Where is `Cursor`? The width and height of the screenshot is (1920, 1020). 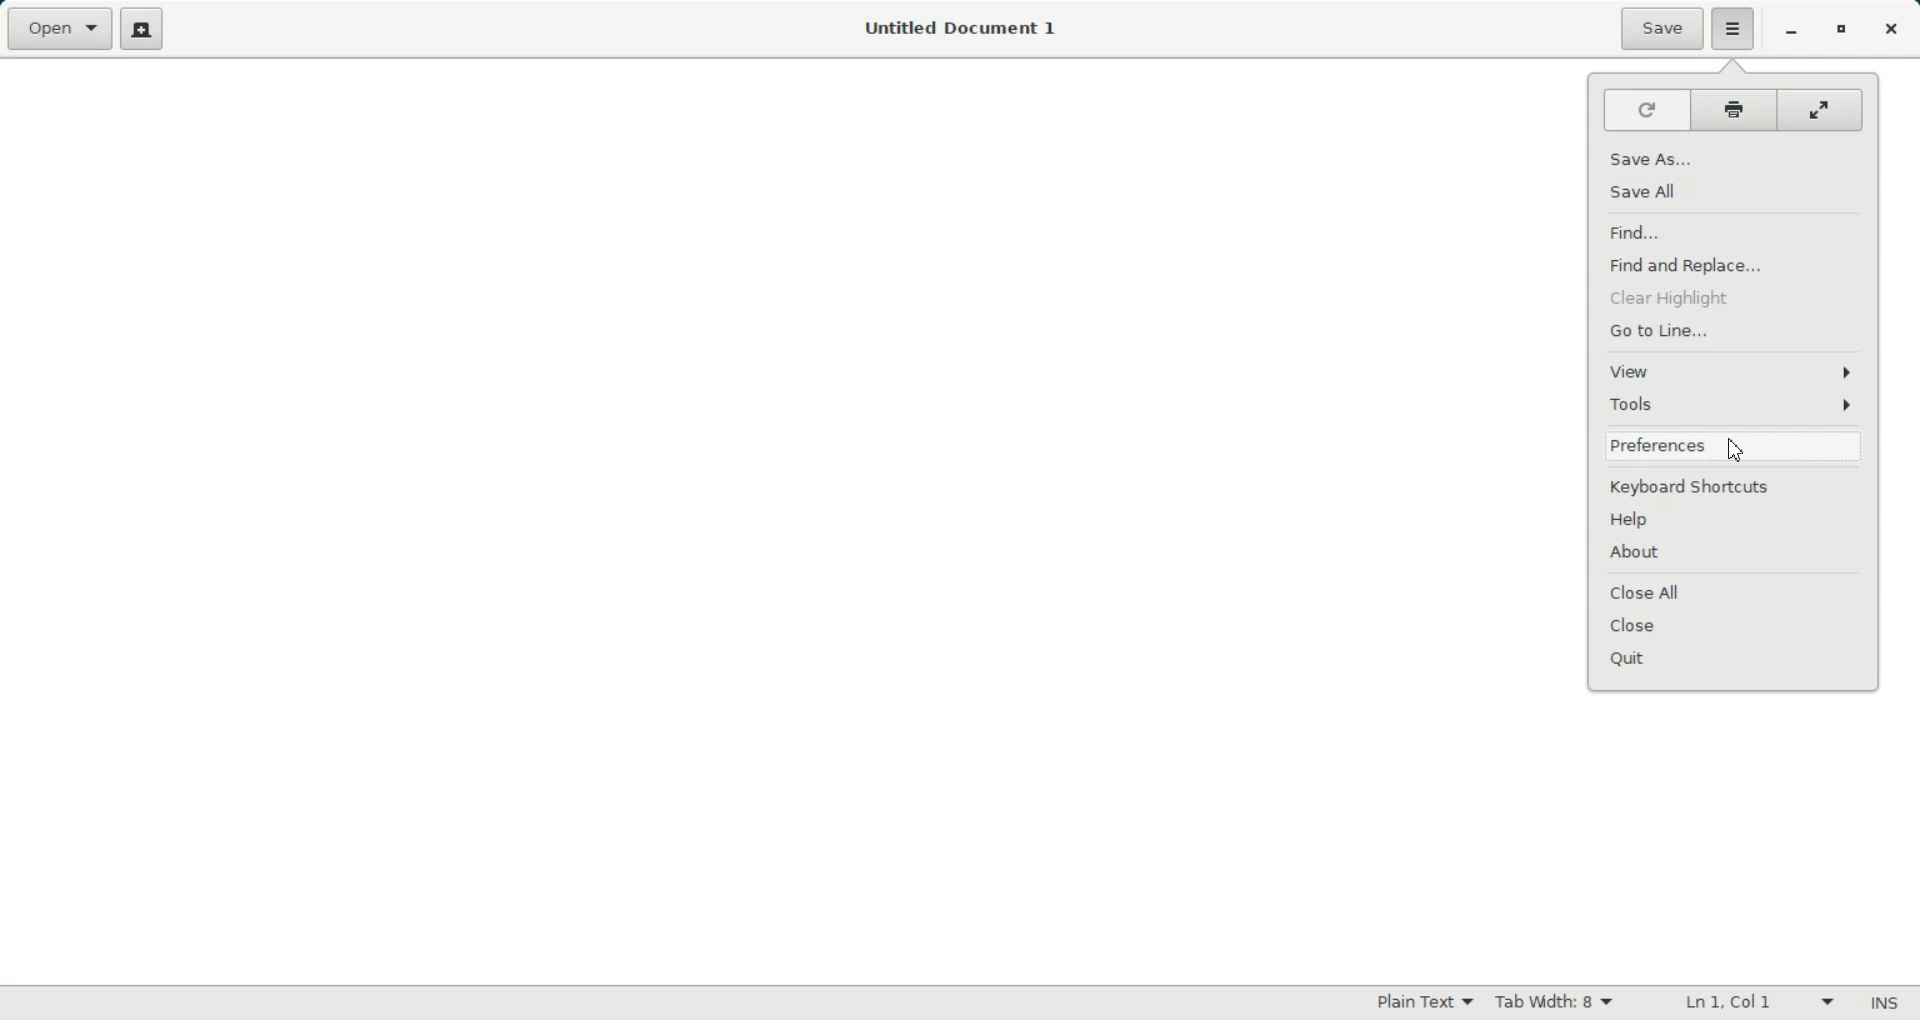 Cursor is located at coordinates (1739, 447).